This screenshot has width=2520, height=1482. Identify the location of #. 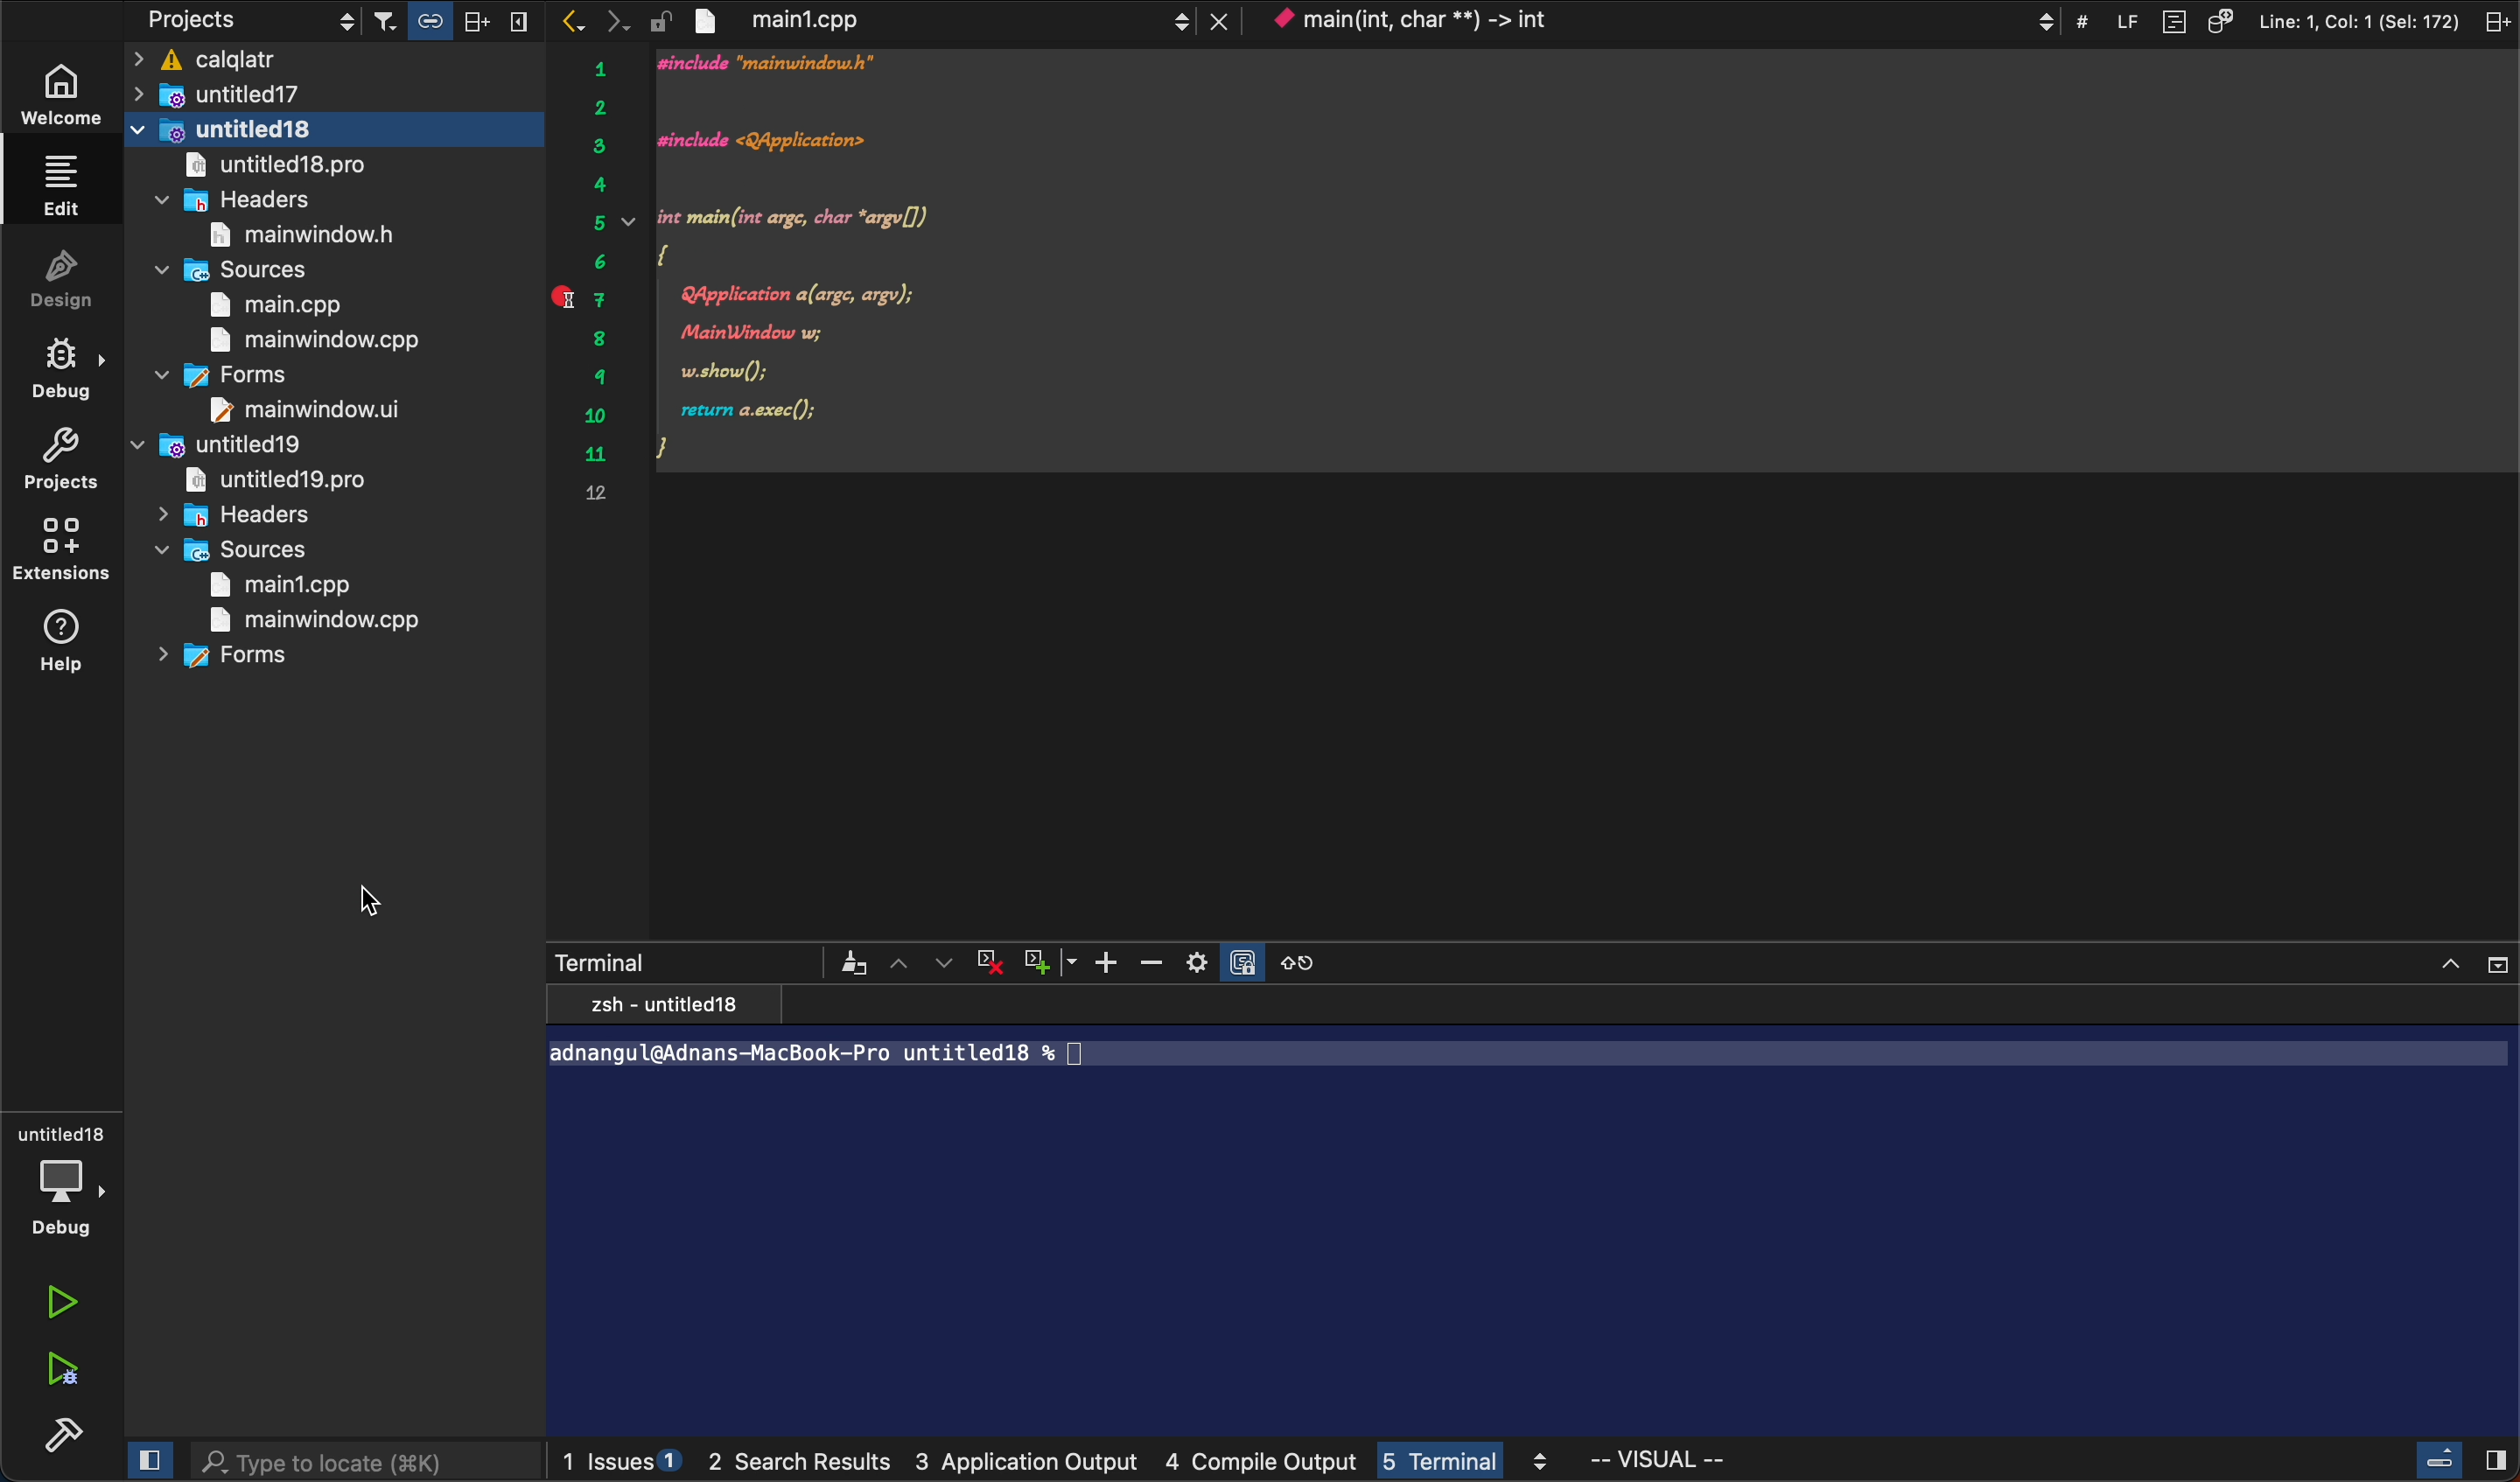
(2084, 19).